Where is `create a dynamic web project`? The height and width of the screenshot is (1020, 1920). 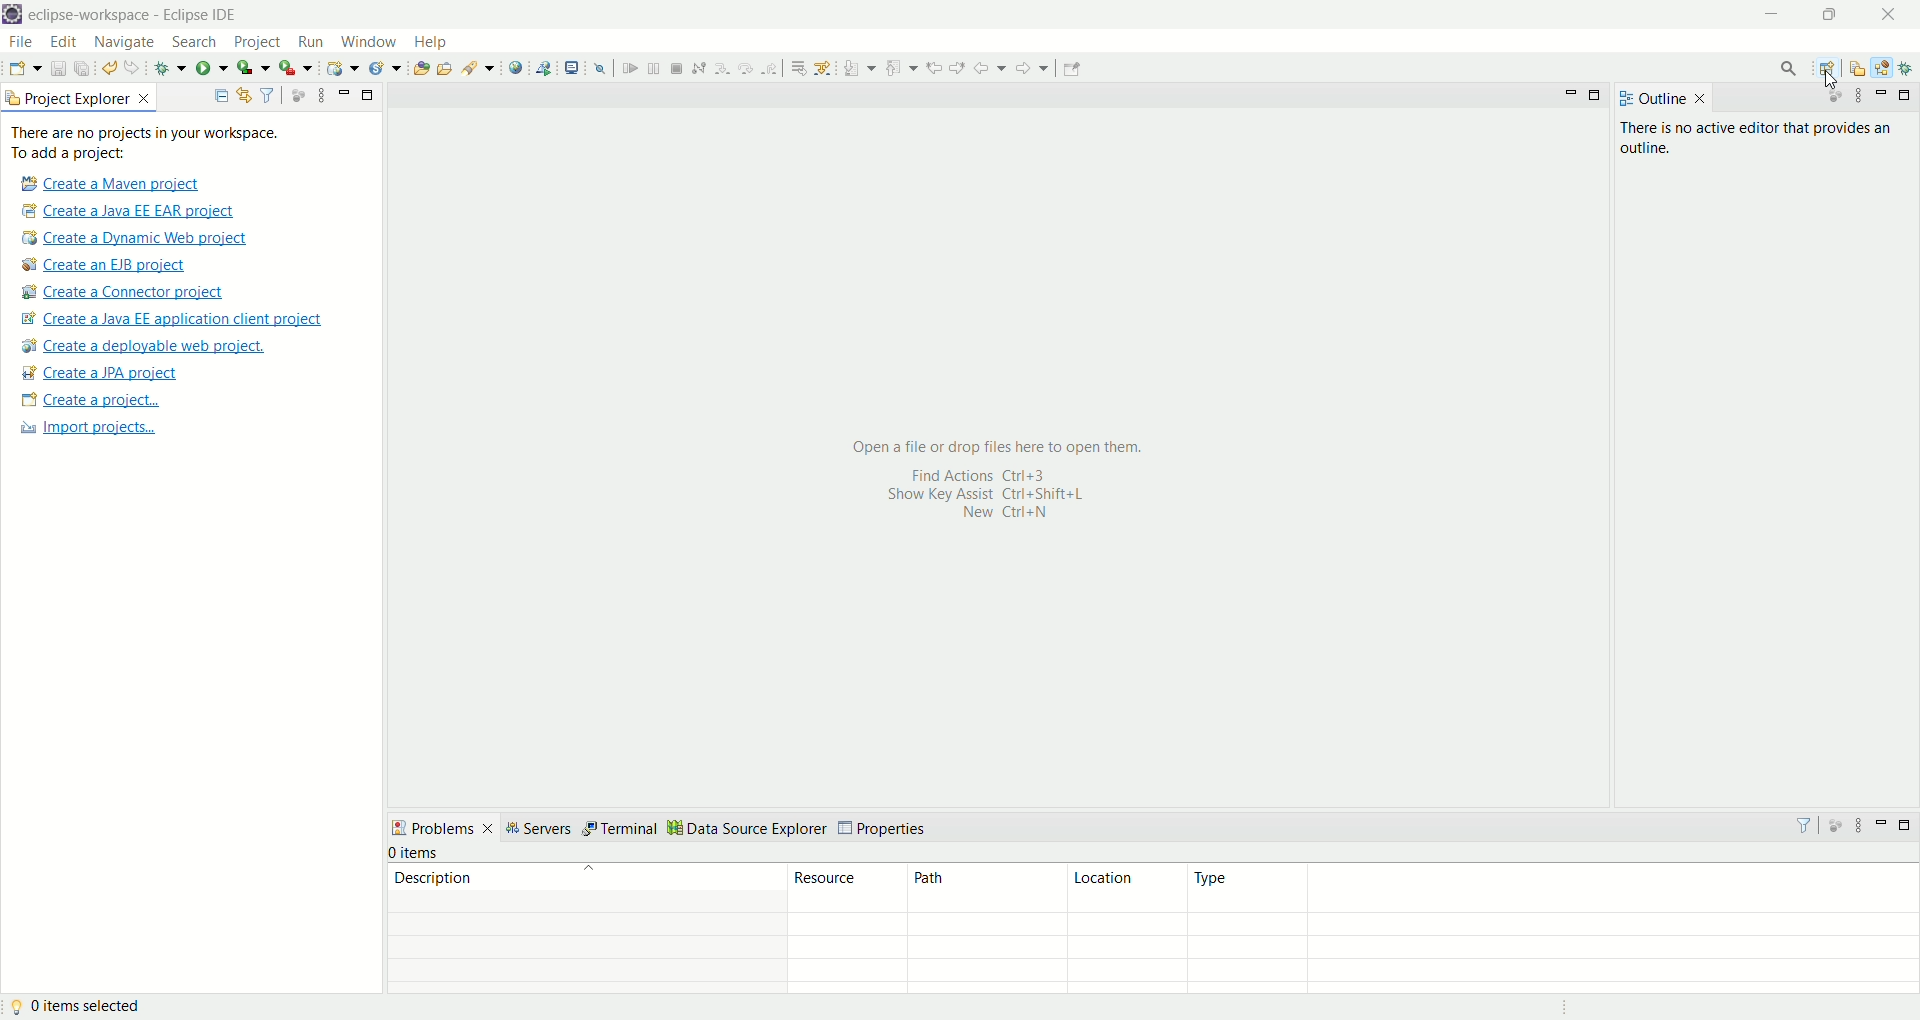
create a dynamic web project is located at coordinates (341, 70).